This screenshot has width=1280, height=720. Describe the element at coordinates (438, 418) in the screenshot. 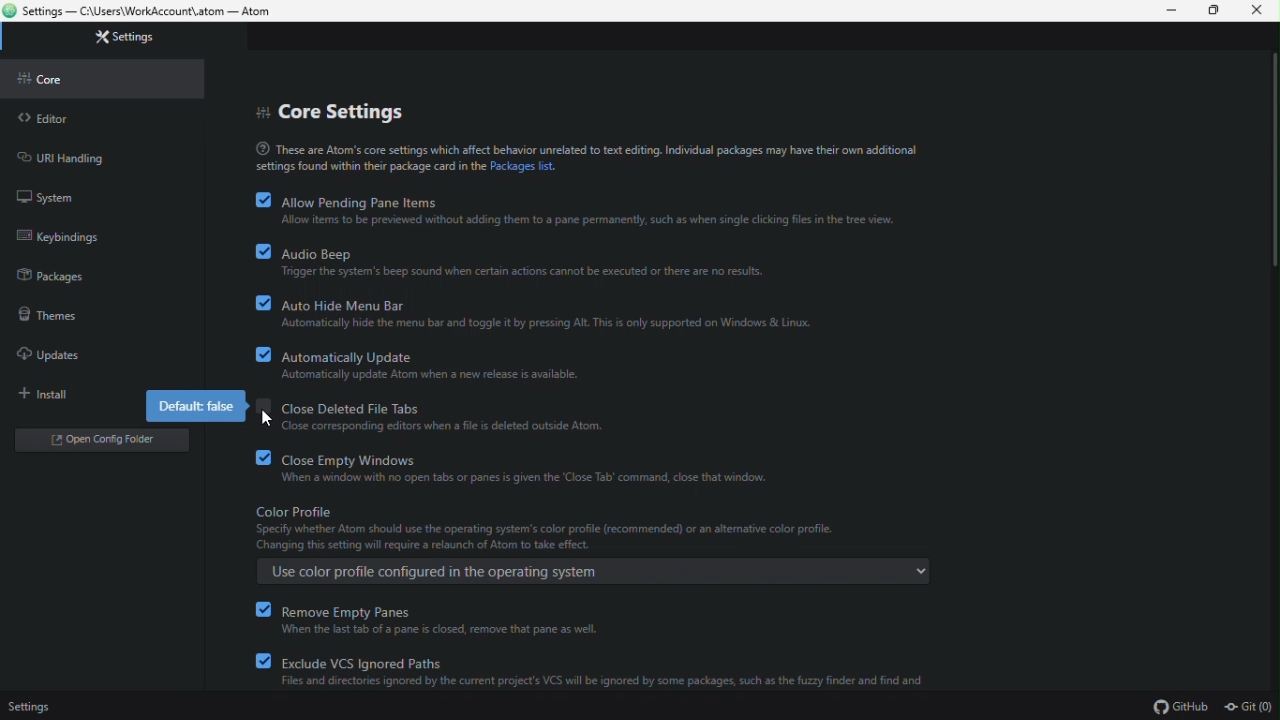

I see `close deleted file tabs` at that location.